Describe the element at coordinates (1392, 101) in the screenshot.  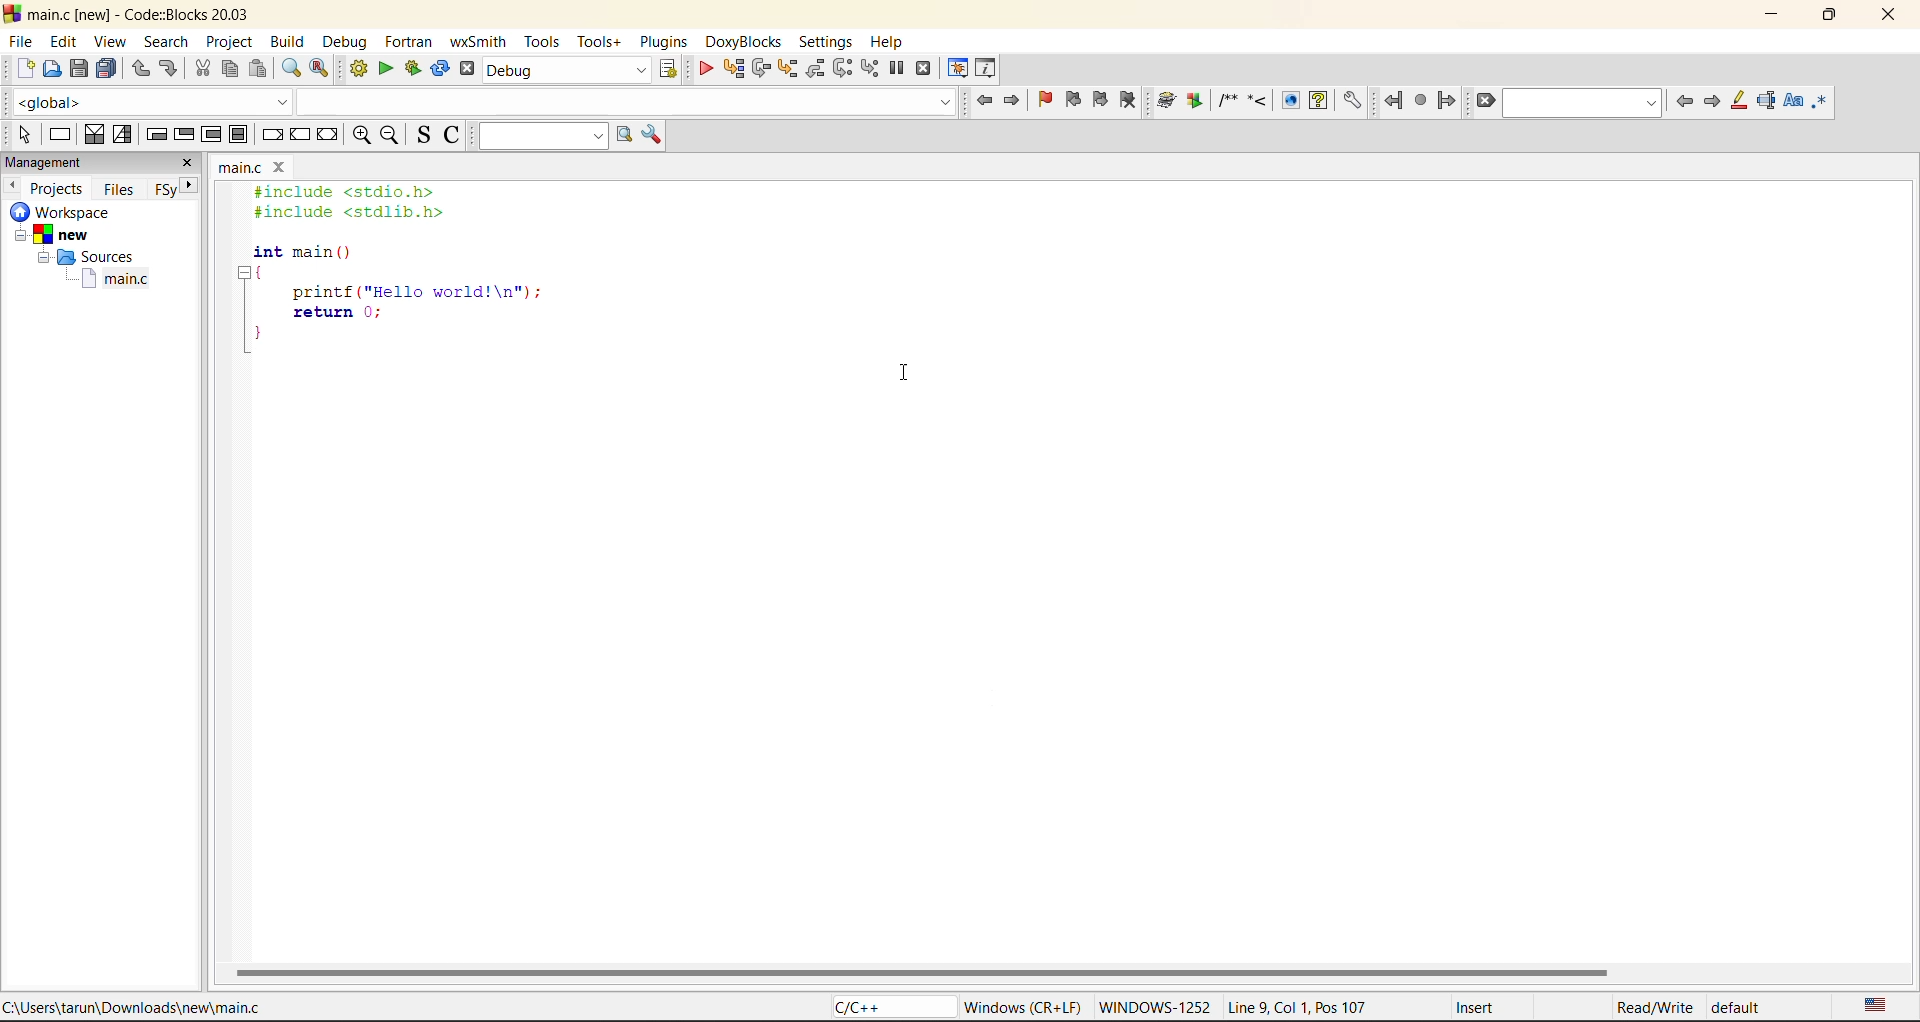
I see `jump back` at that location.